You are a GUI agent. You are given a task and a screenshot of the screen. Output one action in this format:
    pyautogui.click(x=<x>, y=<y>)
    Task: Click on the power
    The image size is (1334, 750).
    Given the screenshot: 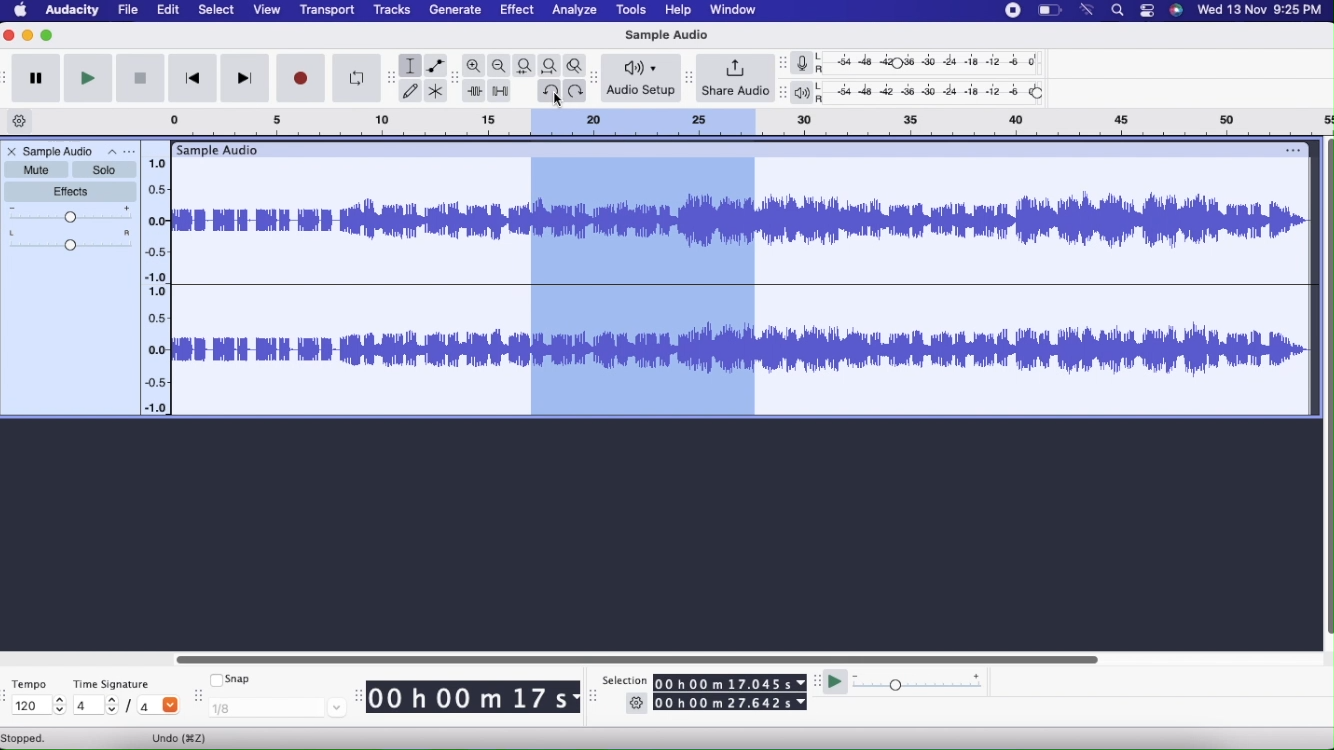 What is the action you would take?
    pyautogui.click(x=1049, y=10)
    